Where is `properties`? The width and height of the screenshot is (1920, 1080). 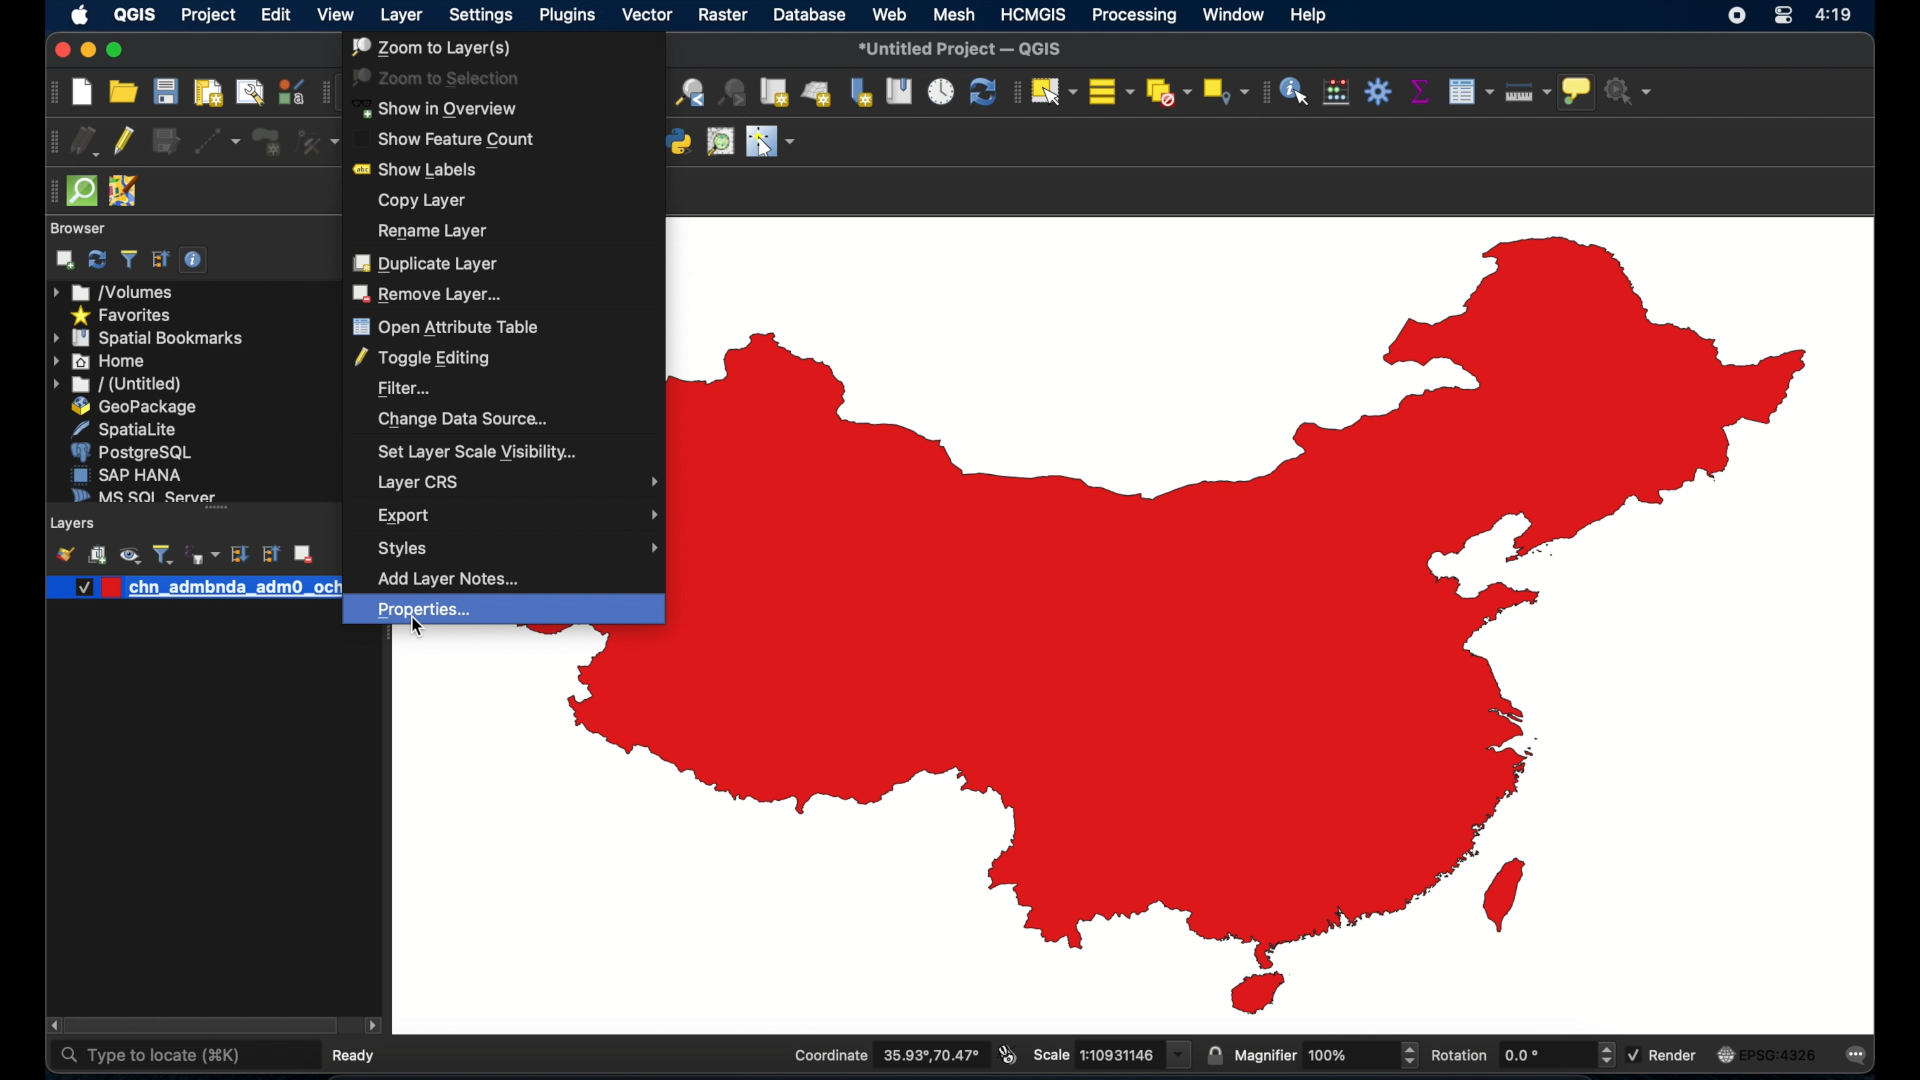
properties is located at coordinates (506, 611).